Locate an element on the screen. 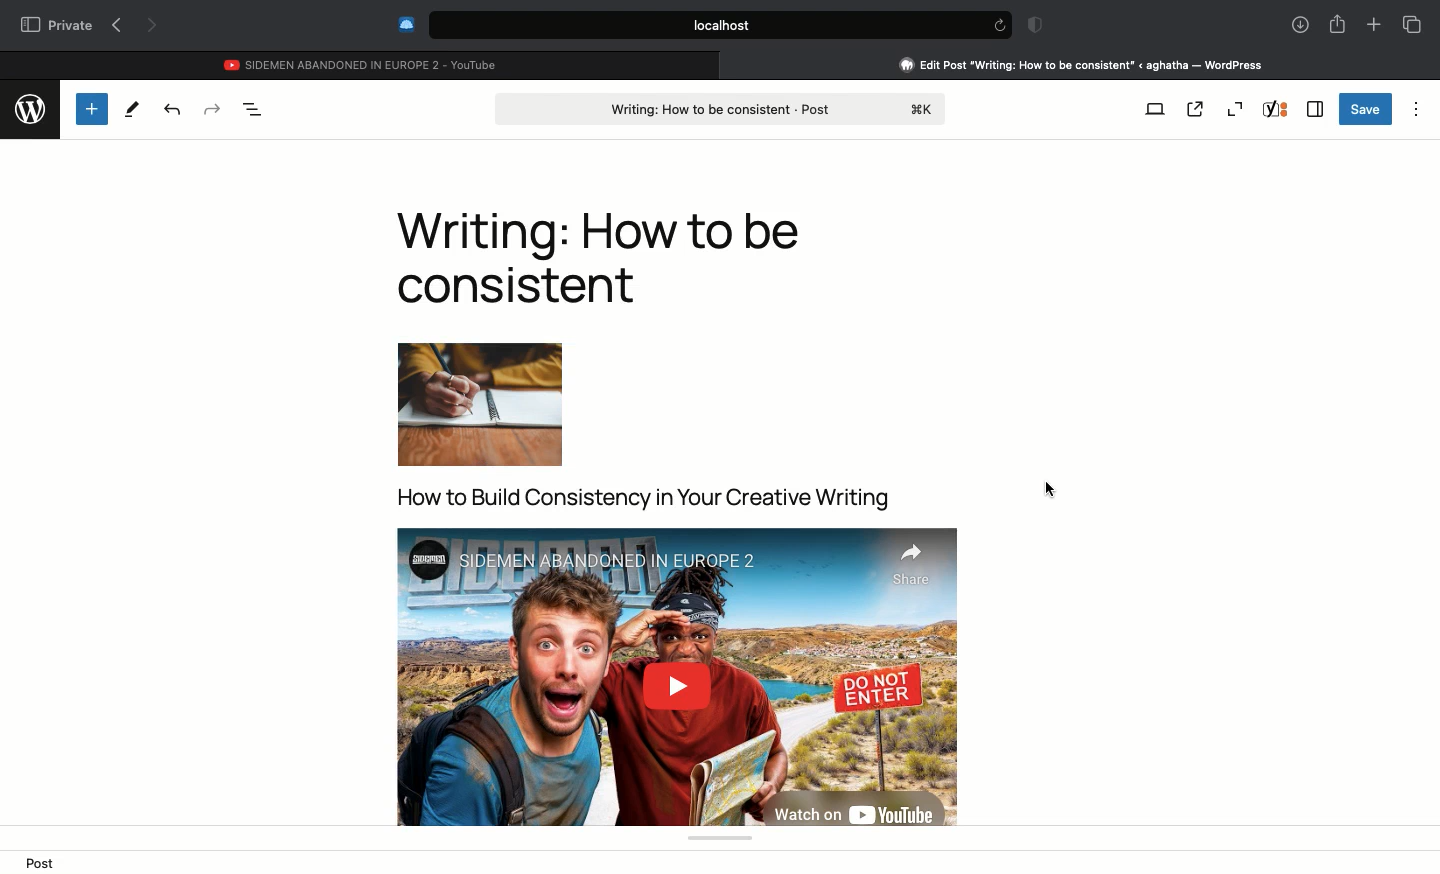  Badge is located at coordinates (1032, 26).